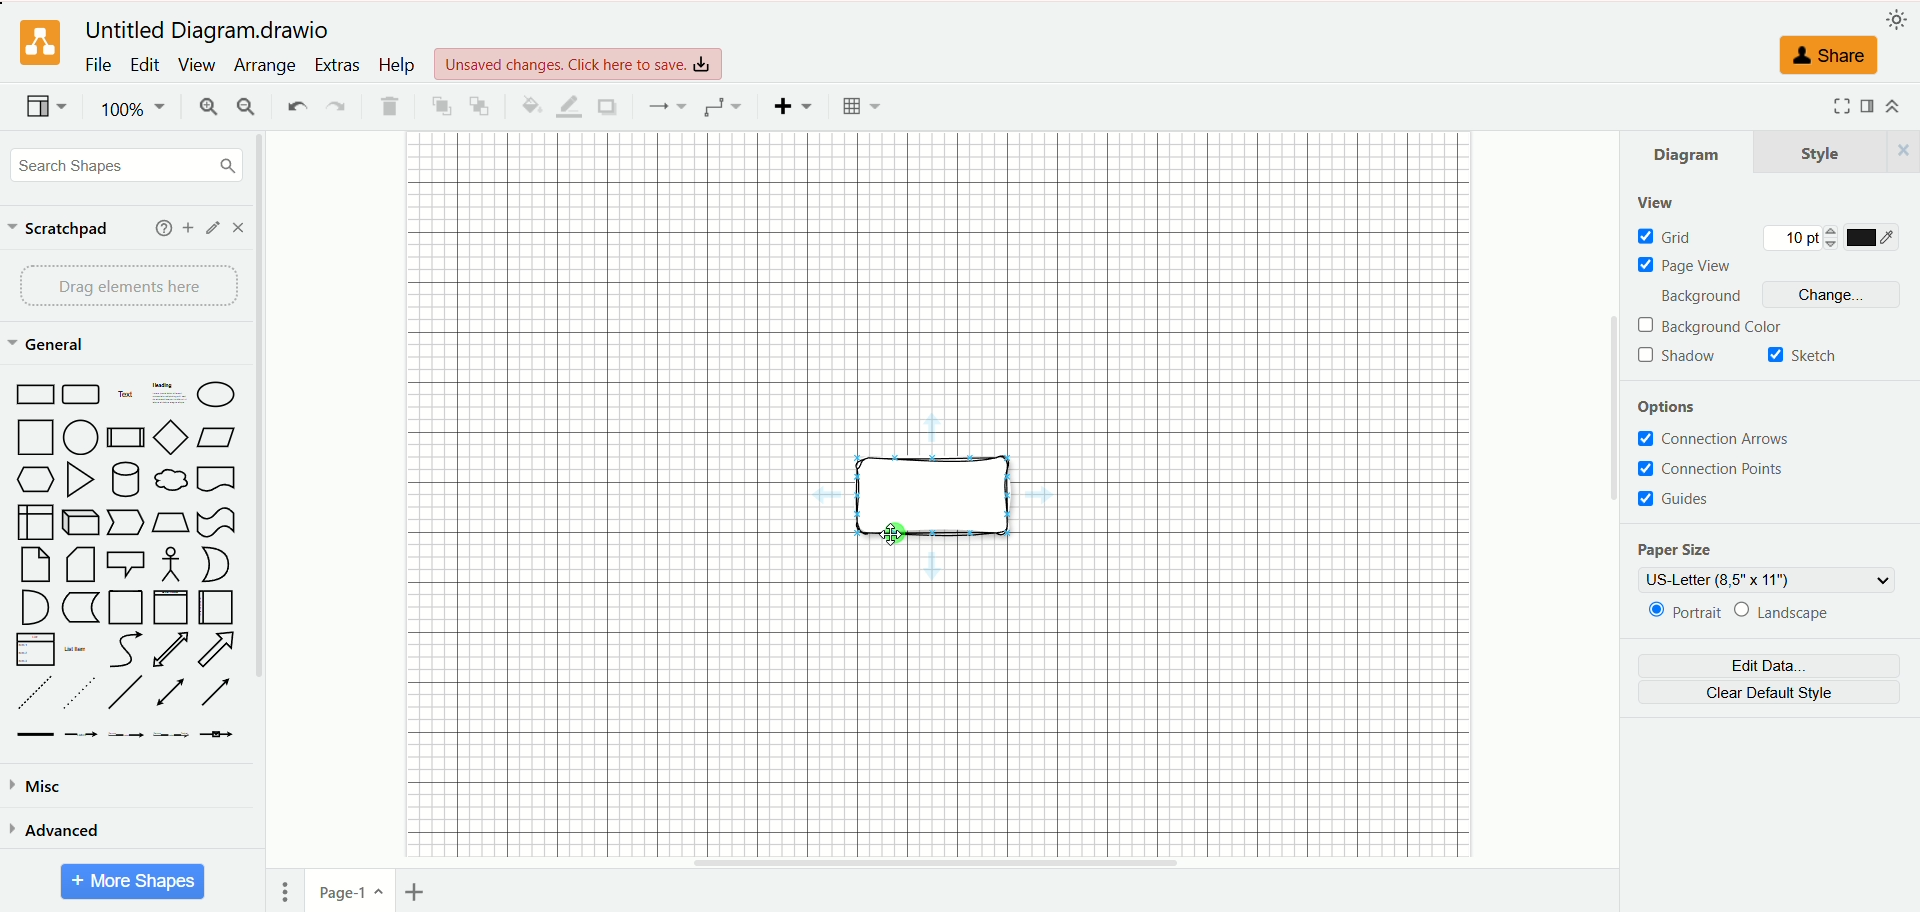  Describe the element at coordinates (606, 106) in the screenshot. I see `shadow` at that location.